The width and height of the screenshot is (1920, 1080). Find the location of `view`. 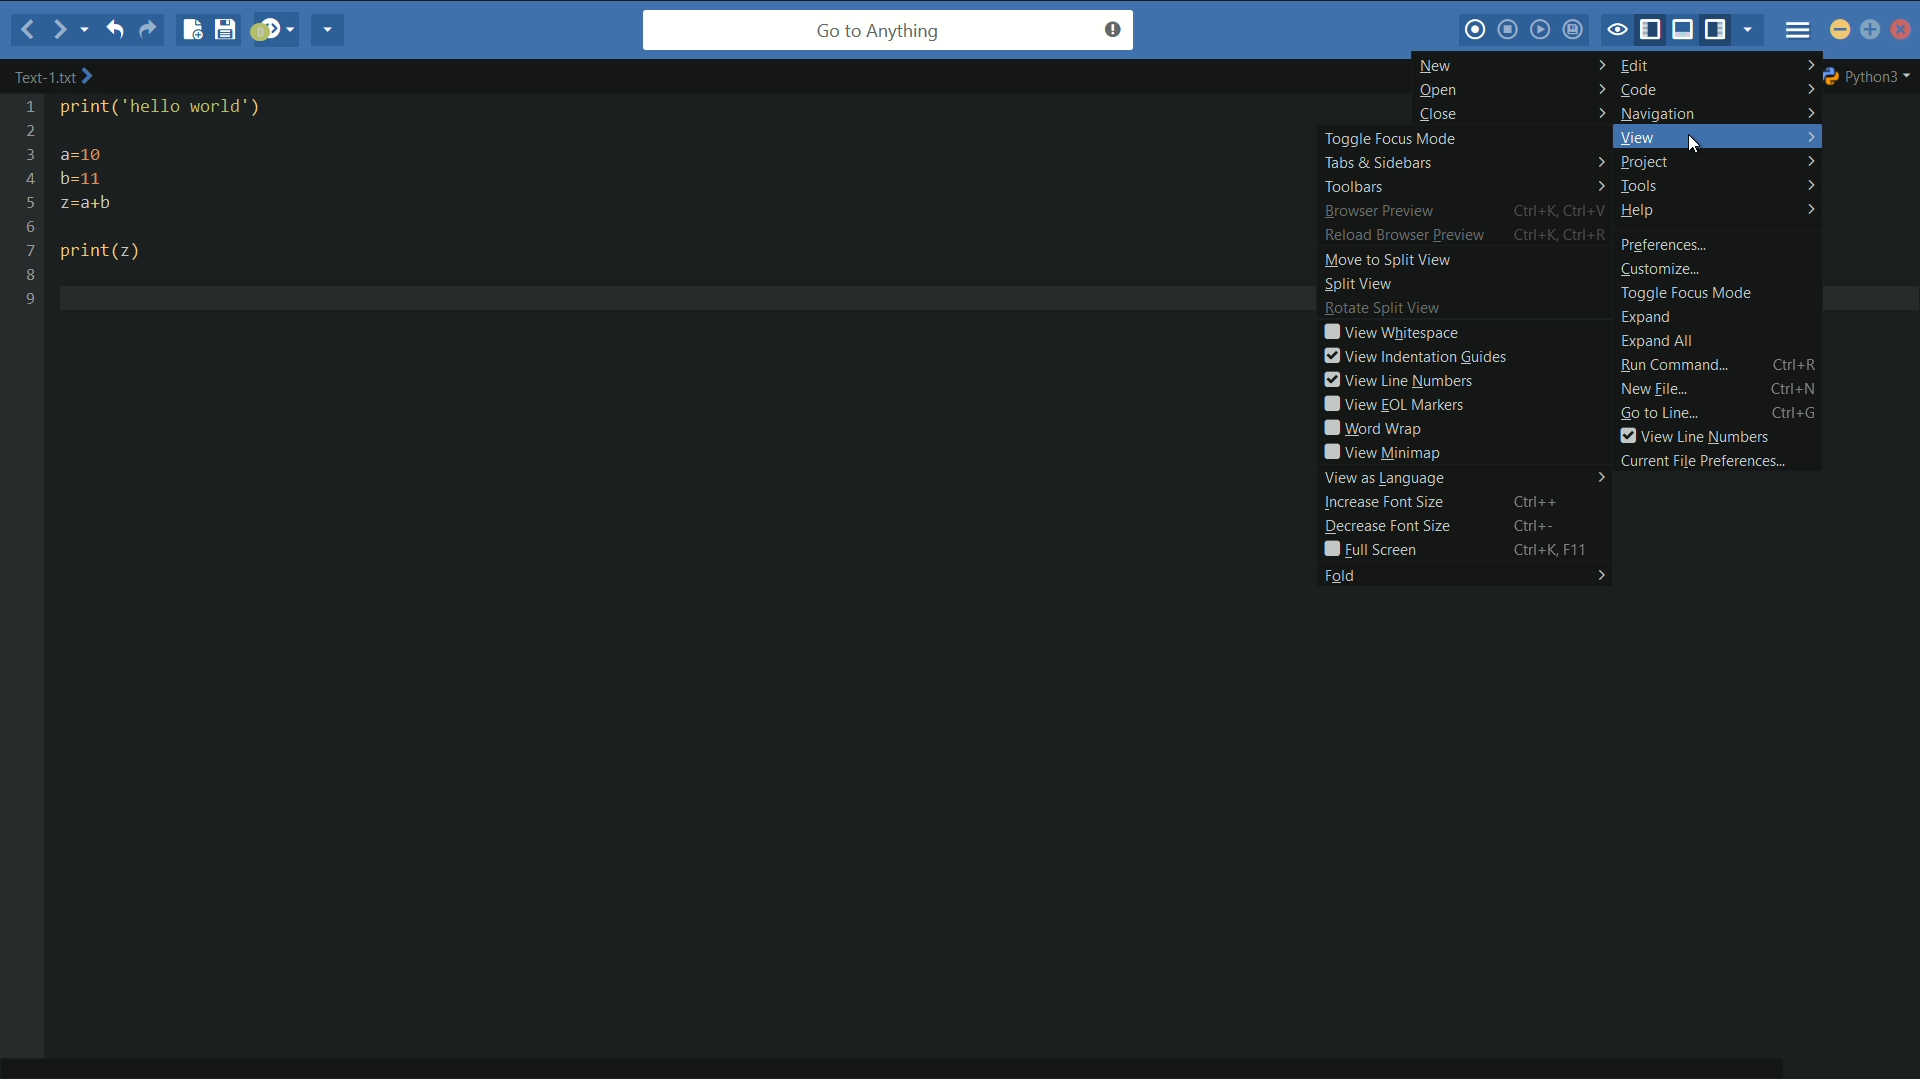

view is located at coordinates (1714, 139).